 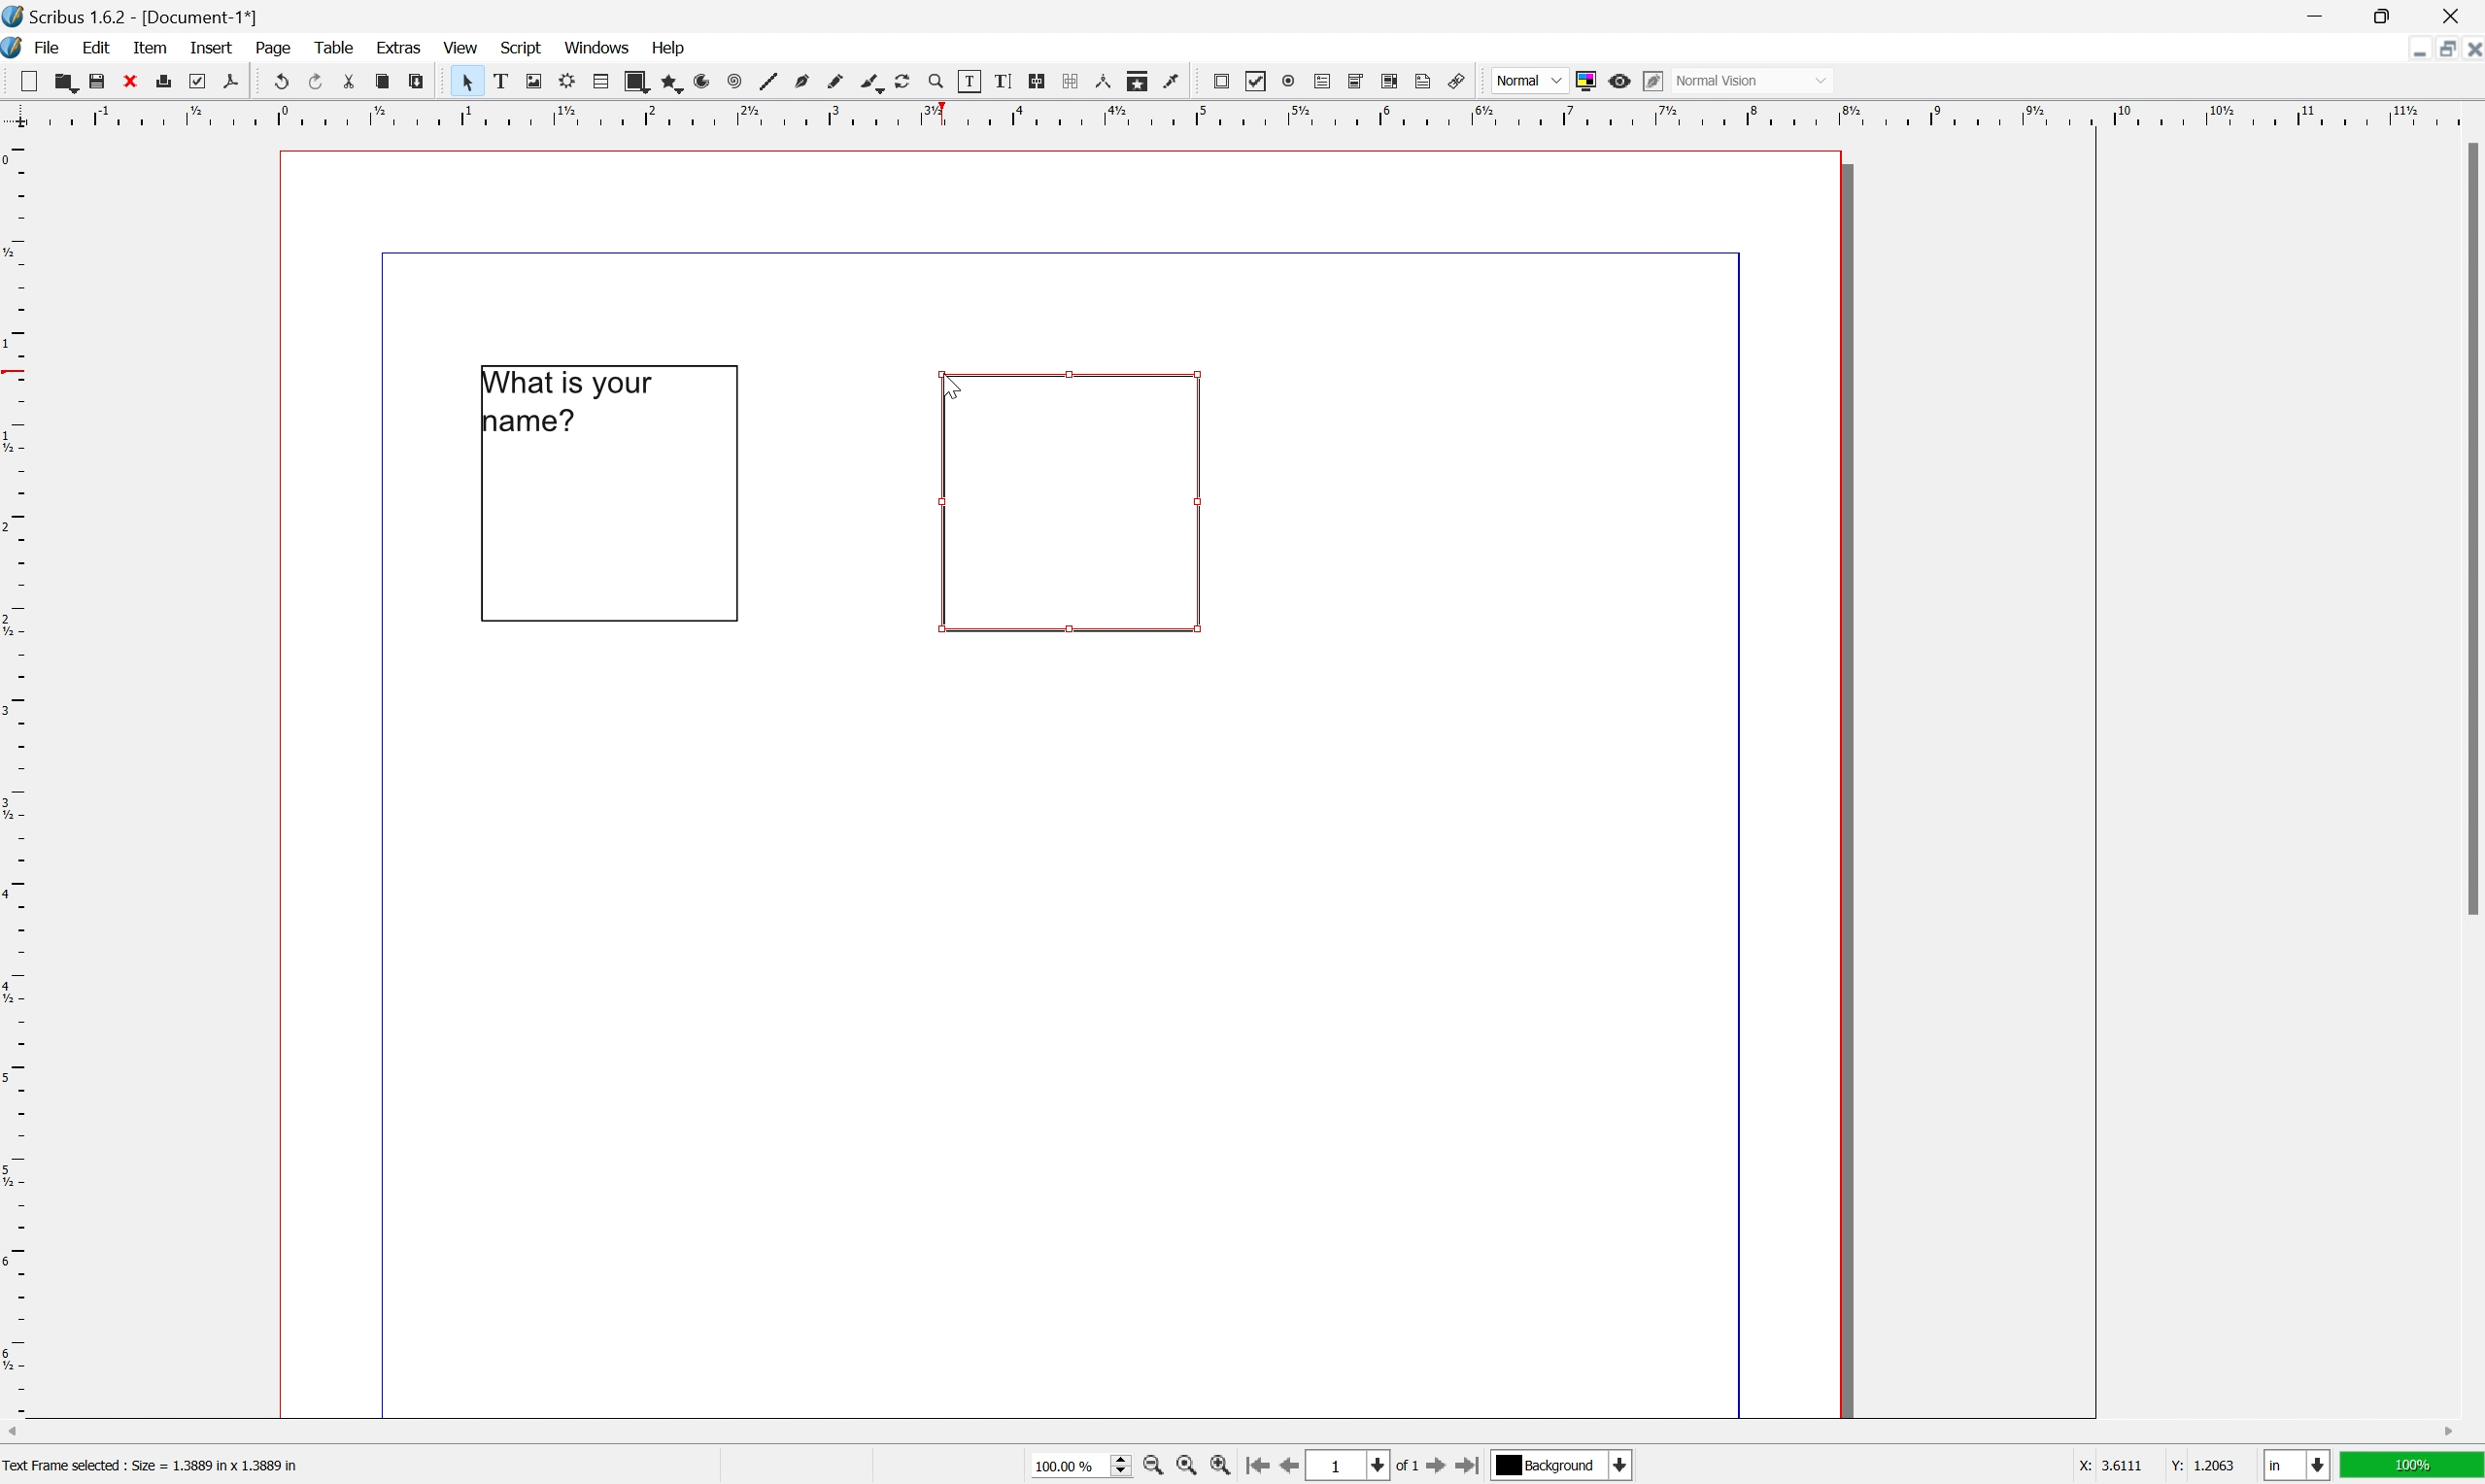 I want to click on application logo, so click(x=16, y=50).